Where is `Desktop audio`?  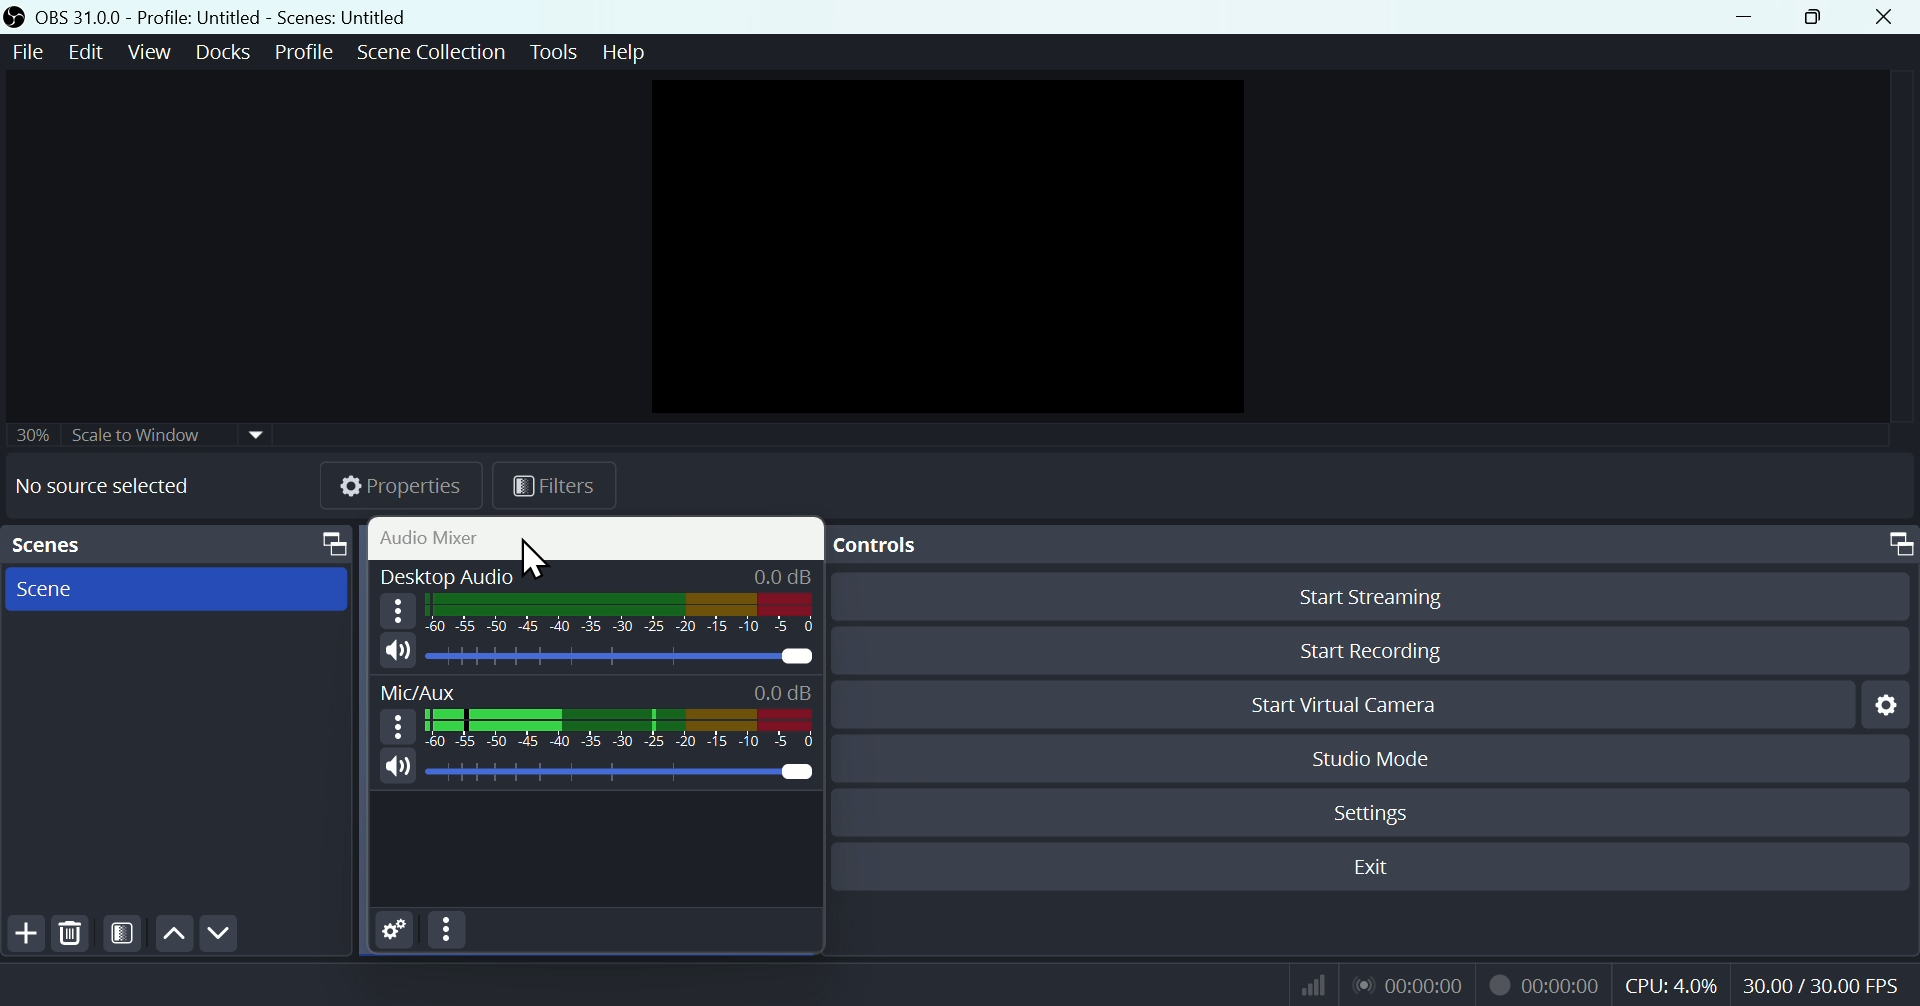 Desktop audio is located at coordinates (444, 573).